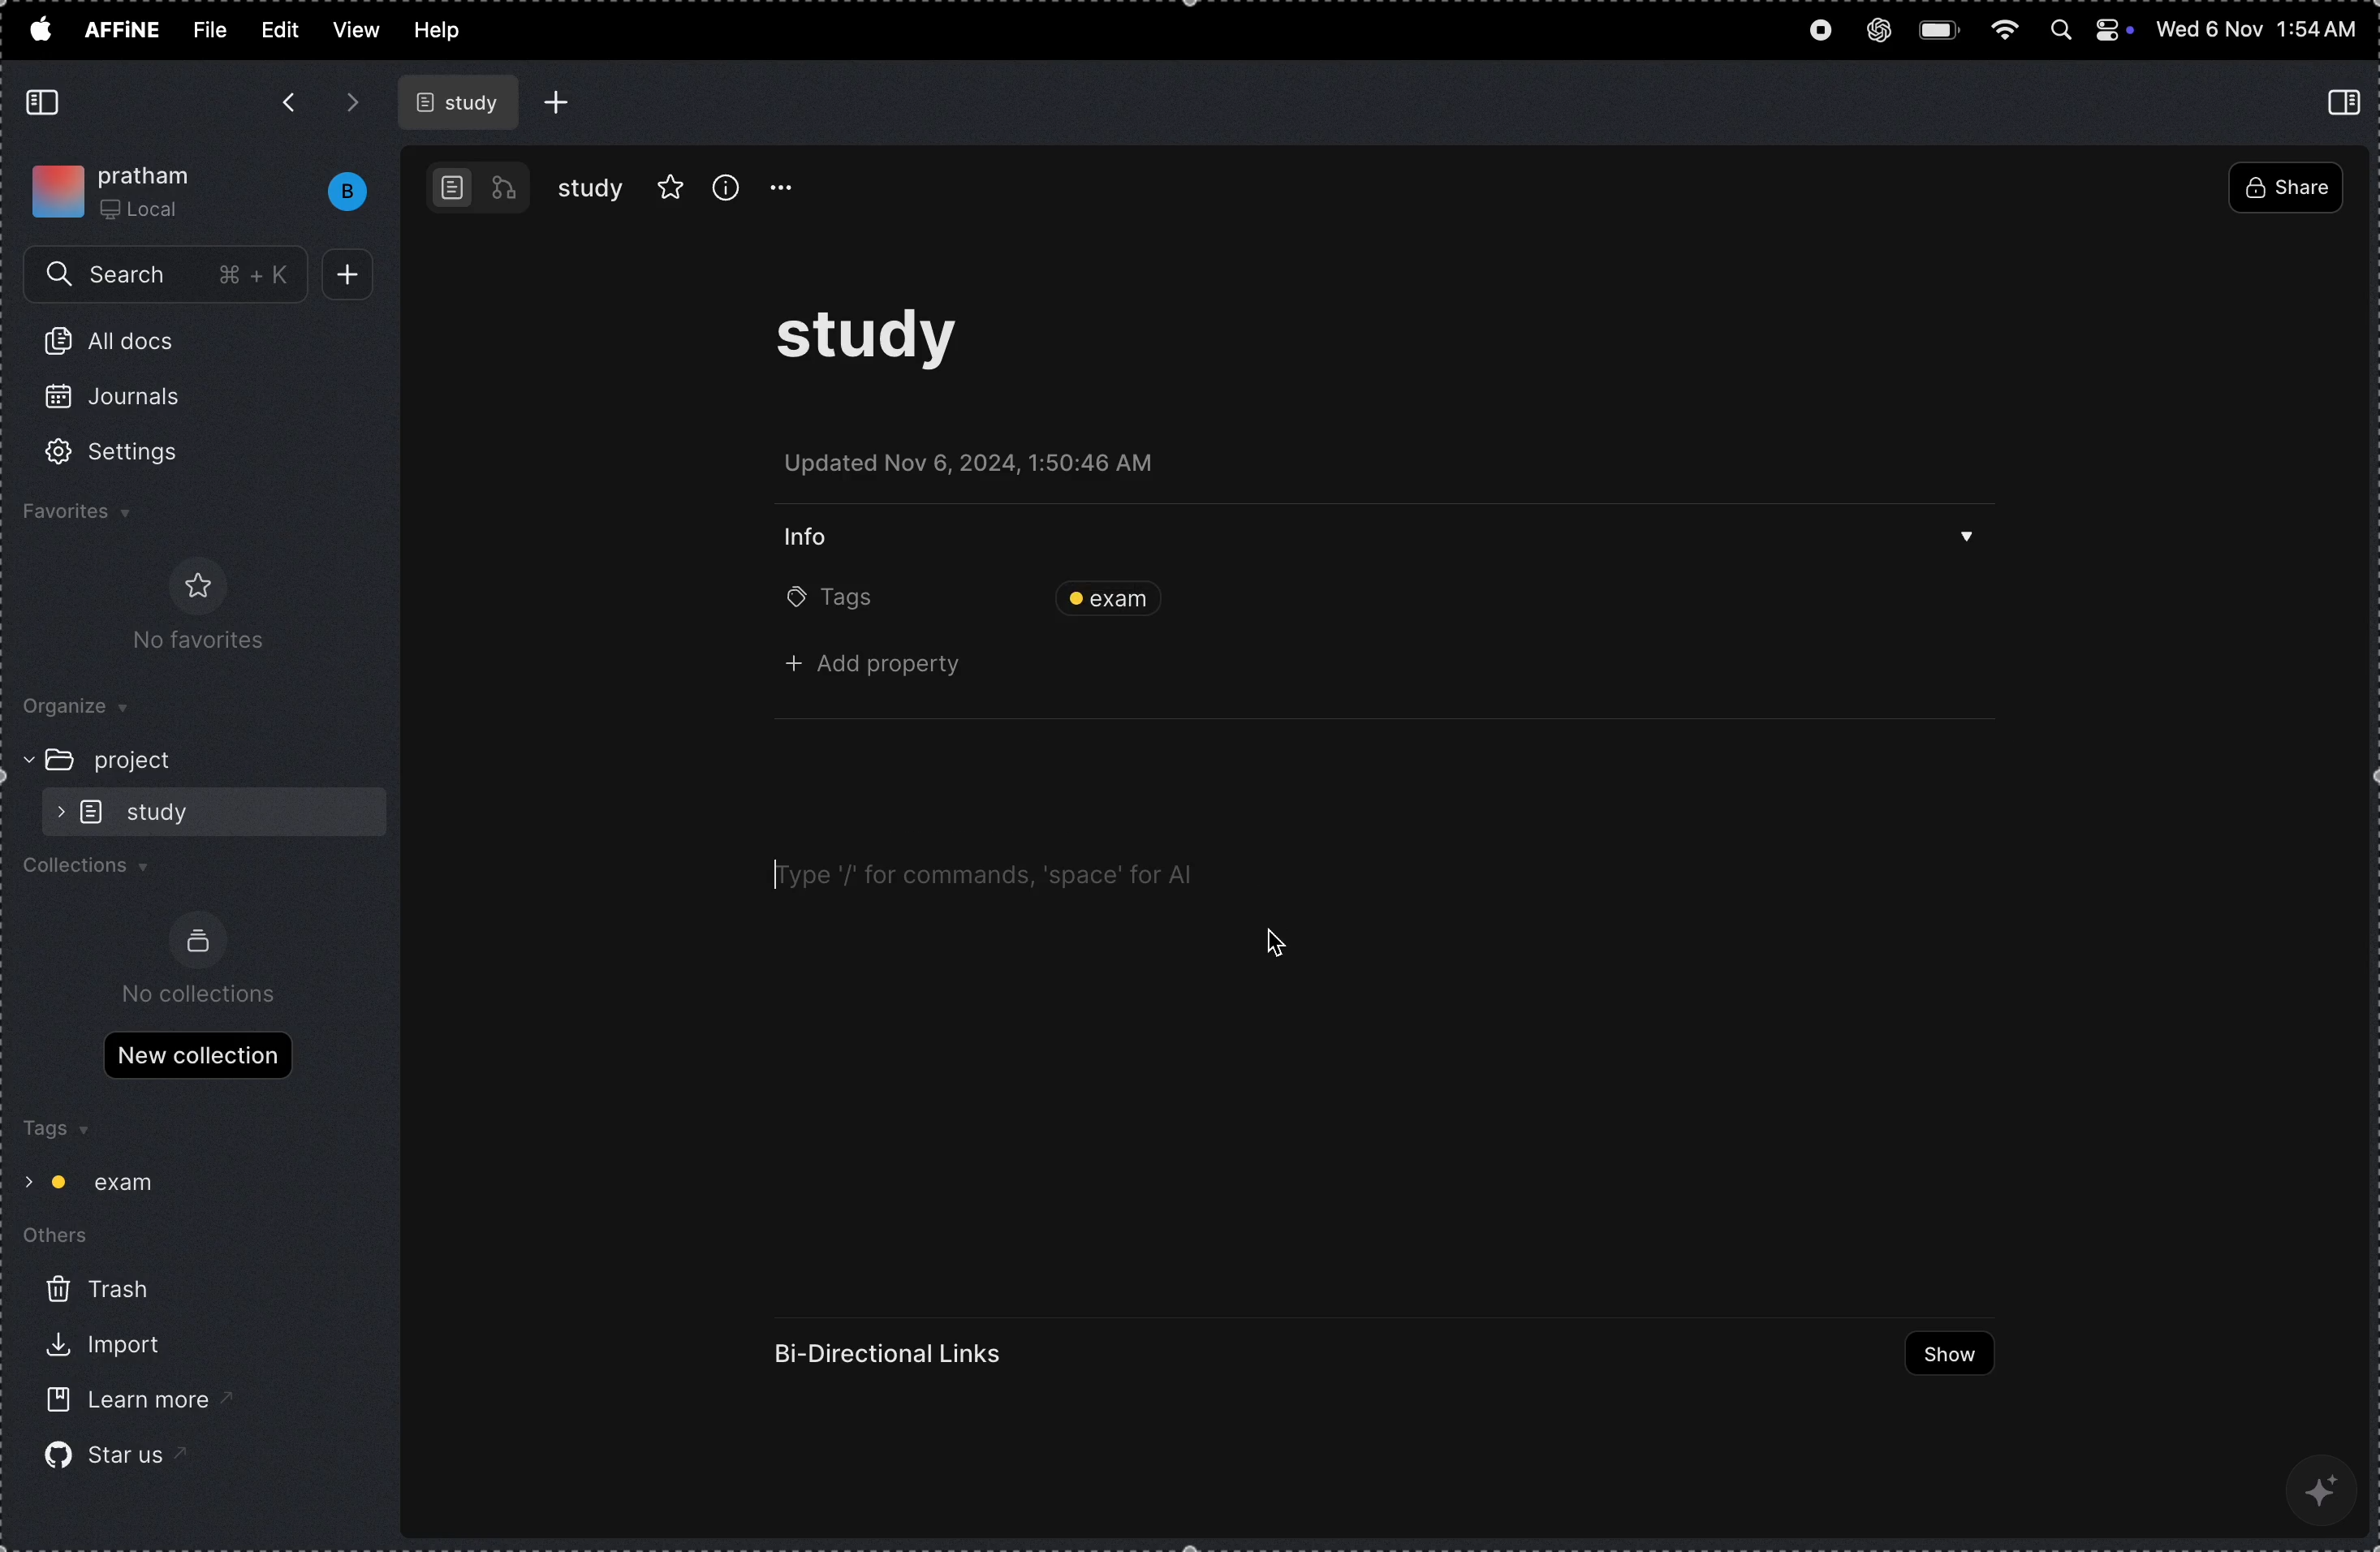  Describe the element at coordinates (1939, 1354) in the screenshot. I see `show` at that location.